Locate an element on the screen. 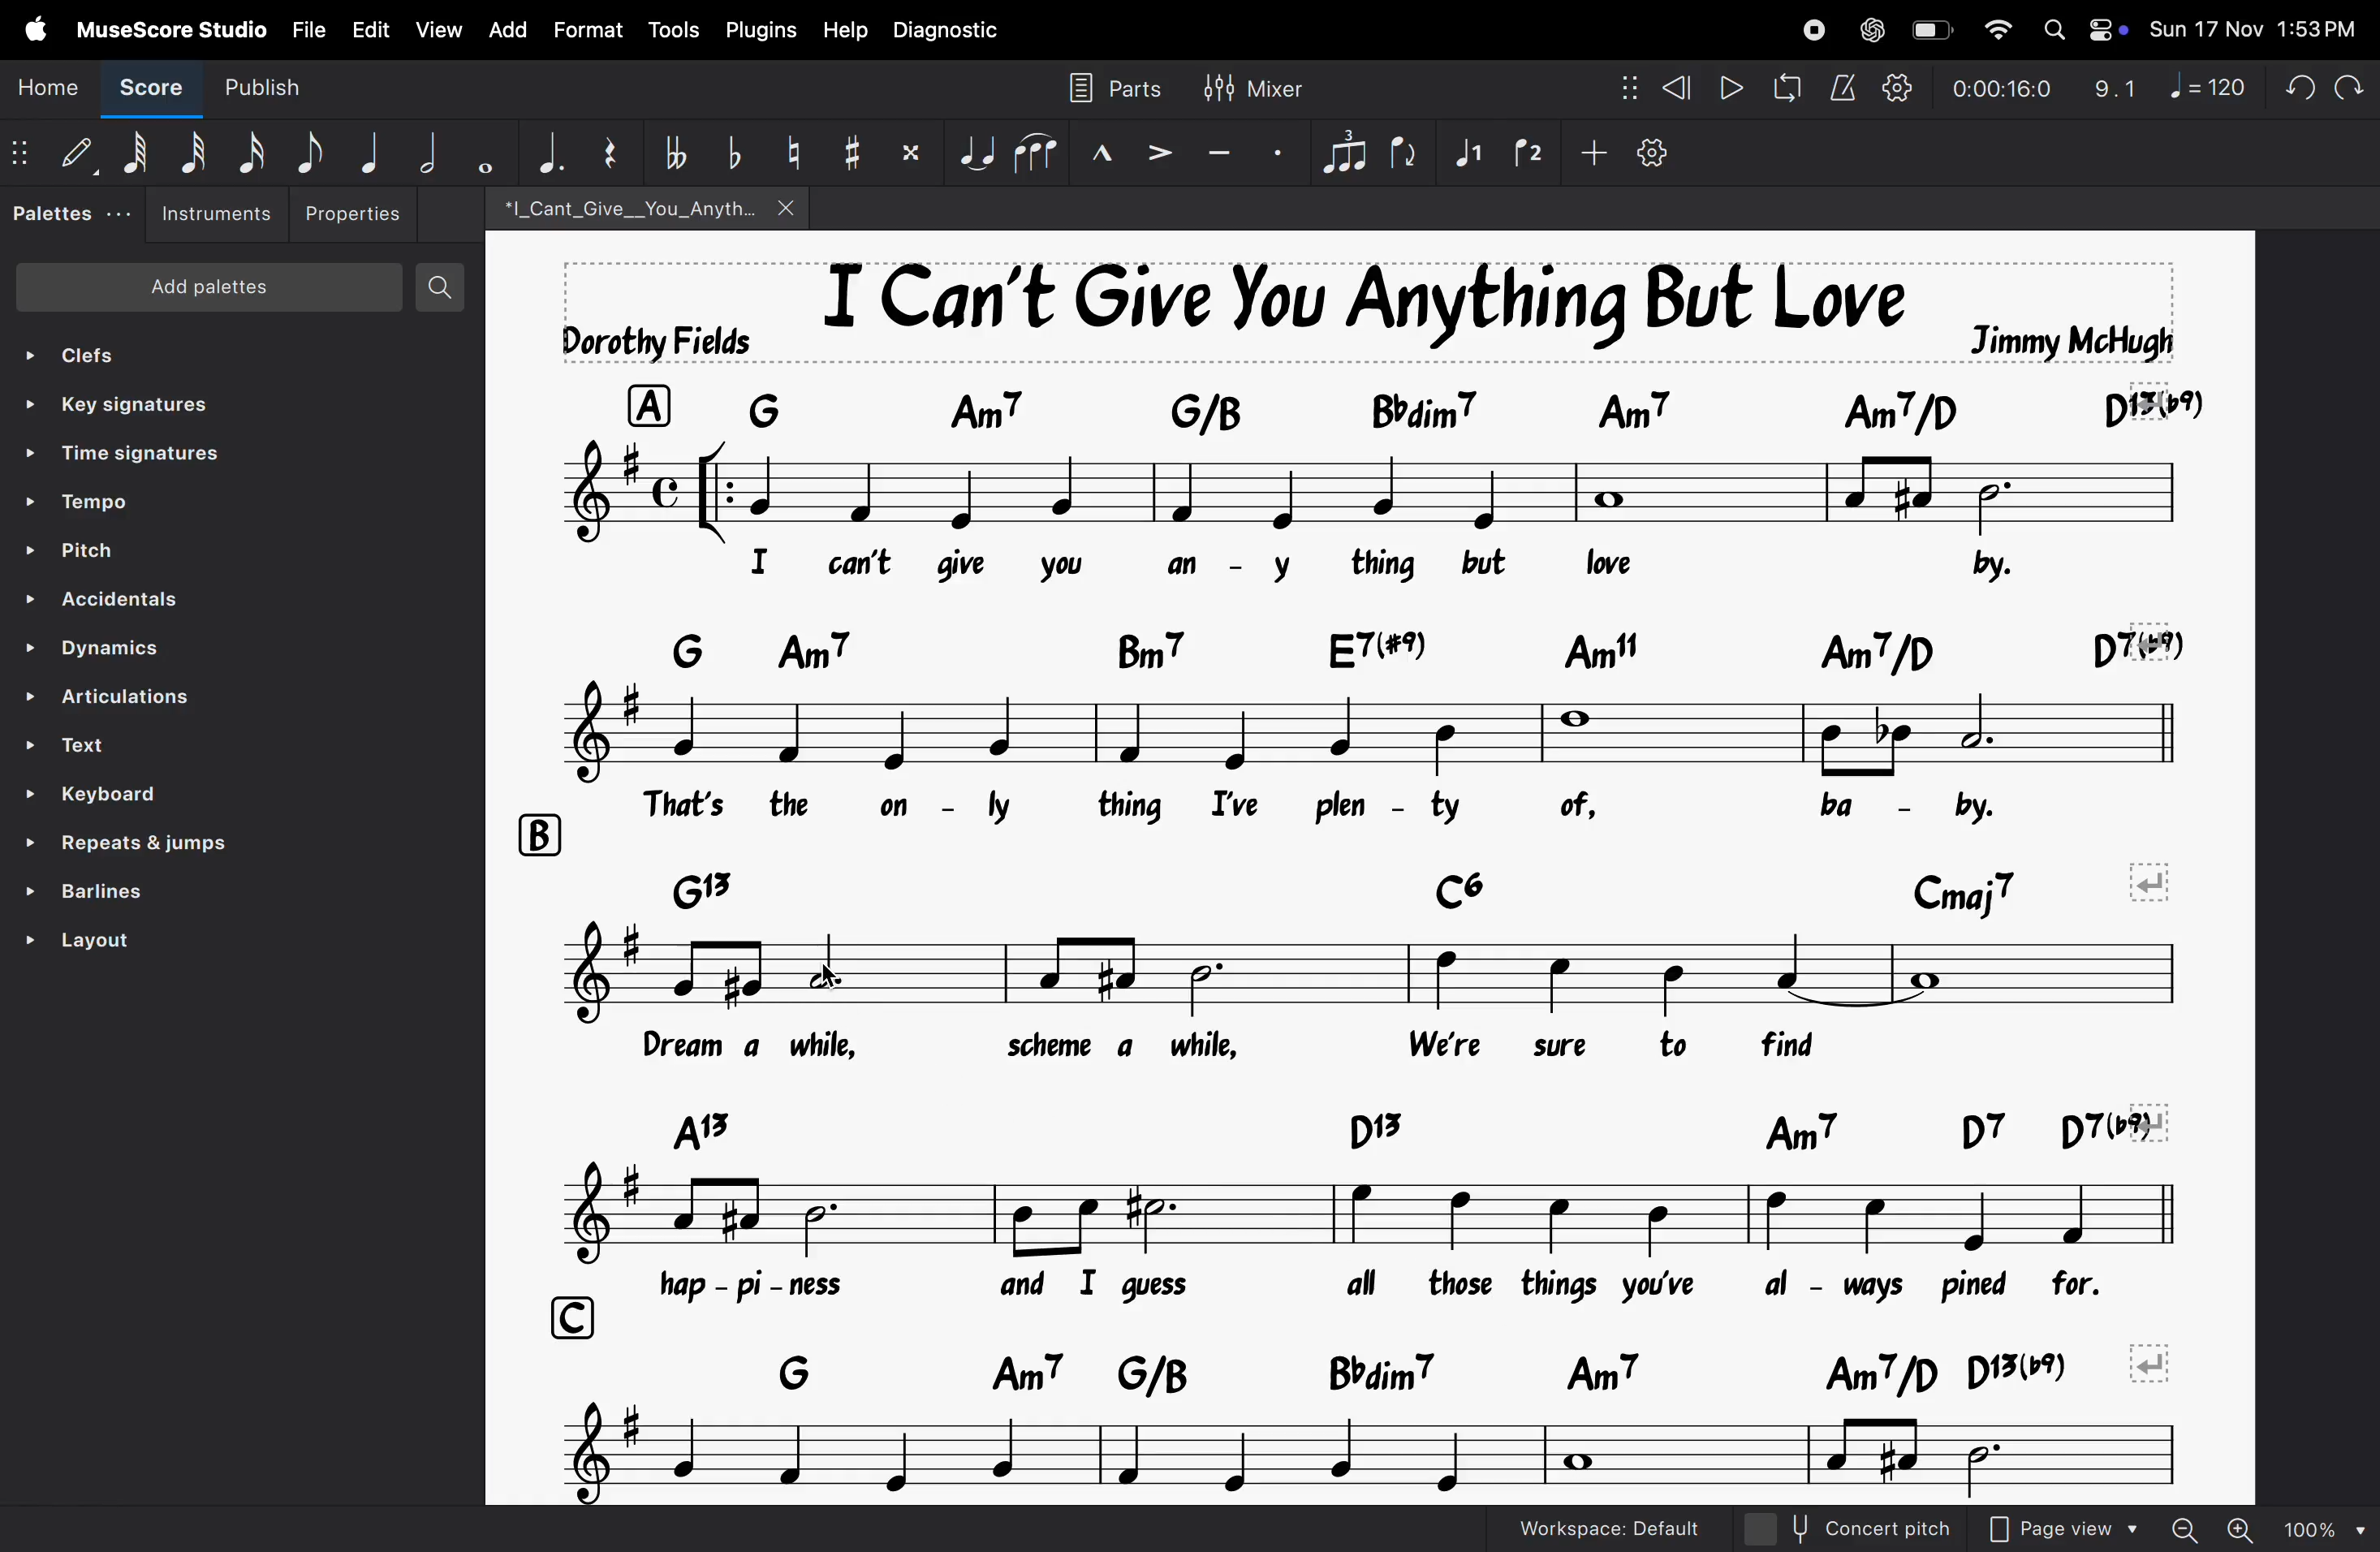 Image resolution: width=2380 pixels, height=1552 pixels. tempo is located at coordinates (88, 504).